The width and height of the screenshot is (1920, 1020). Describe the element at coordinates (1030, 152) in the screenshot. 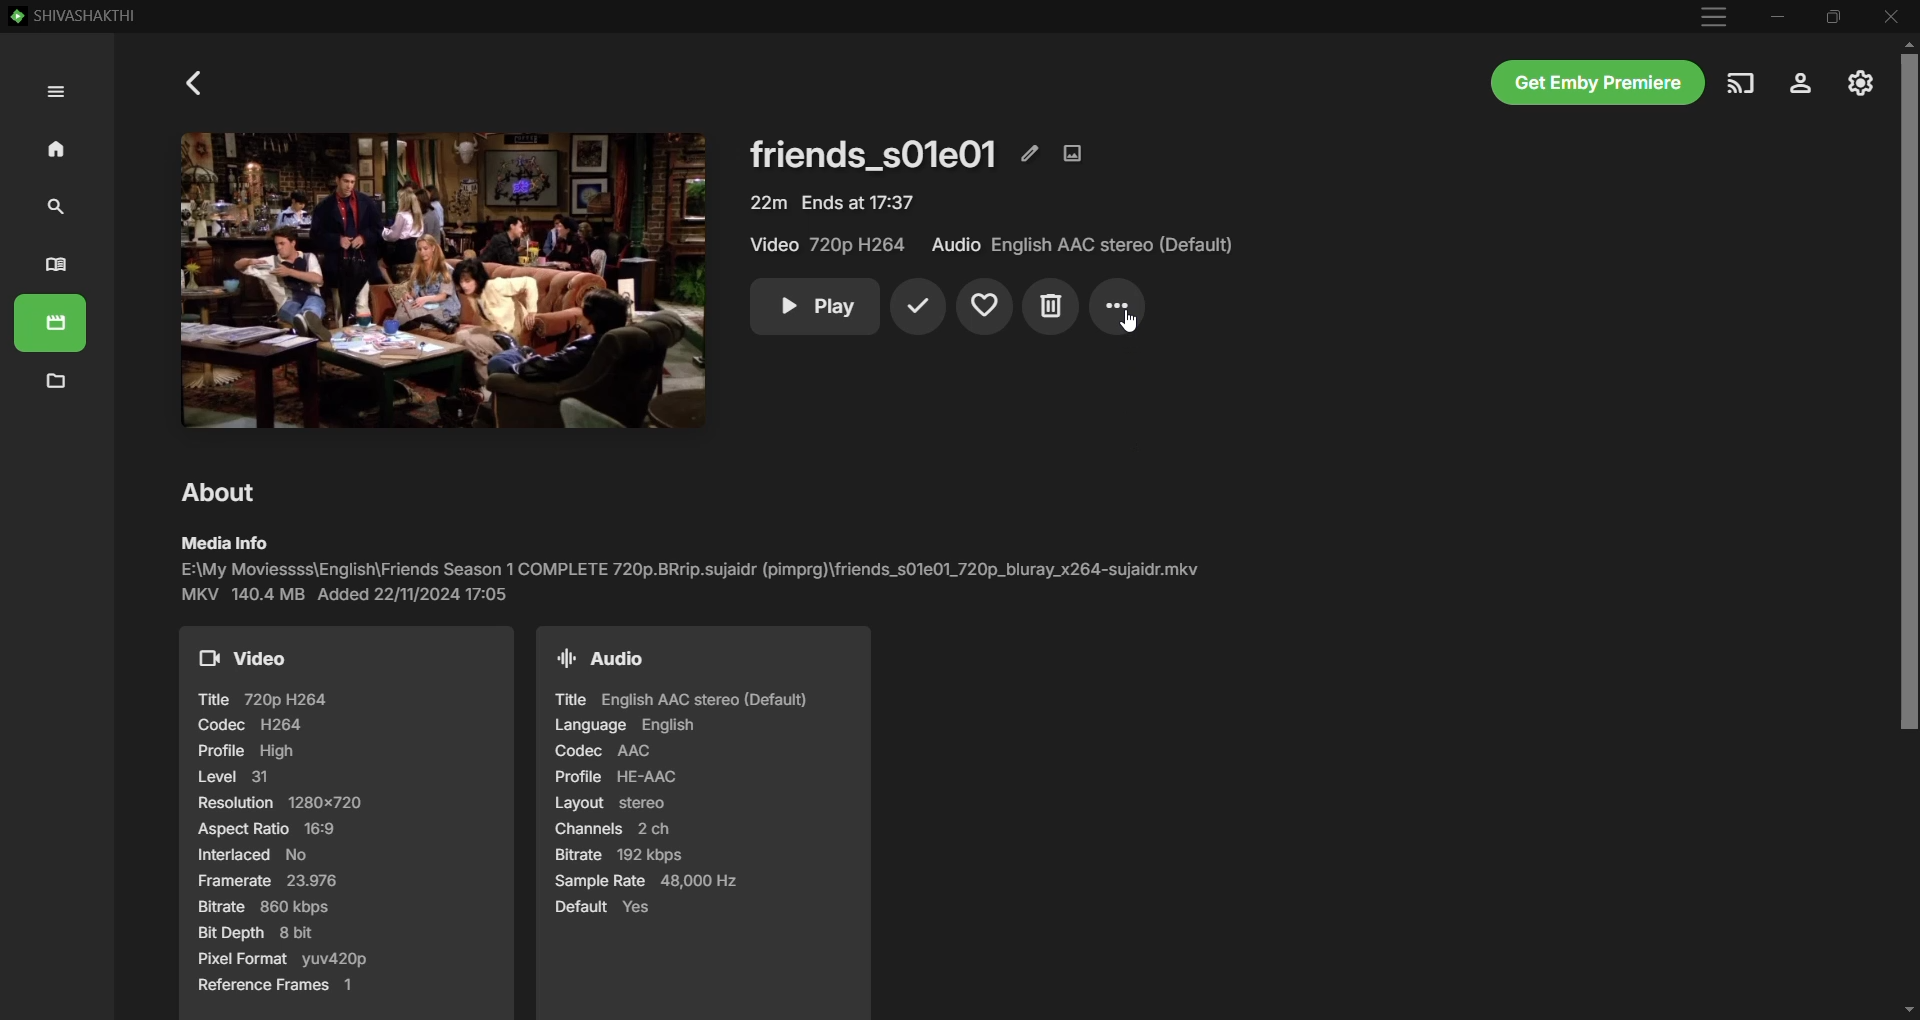

I see `Edit Metadata` at that location.